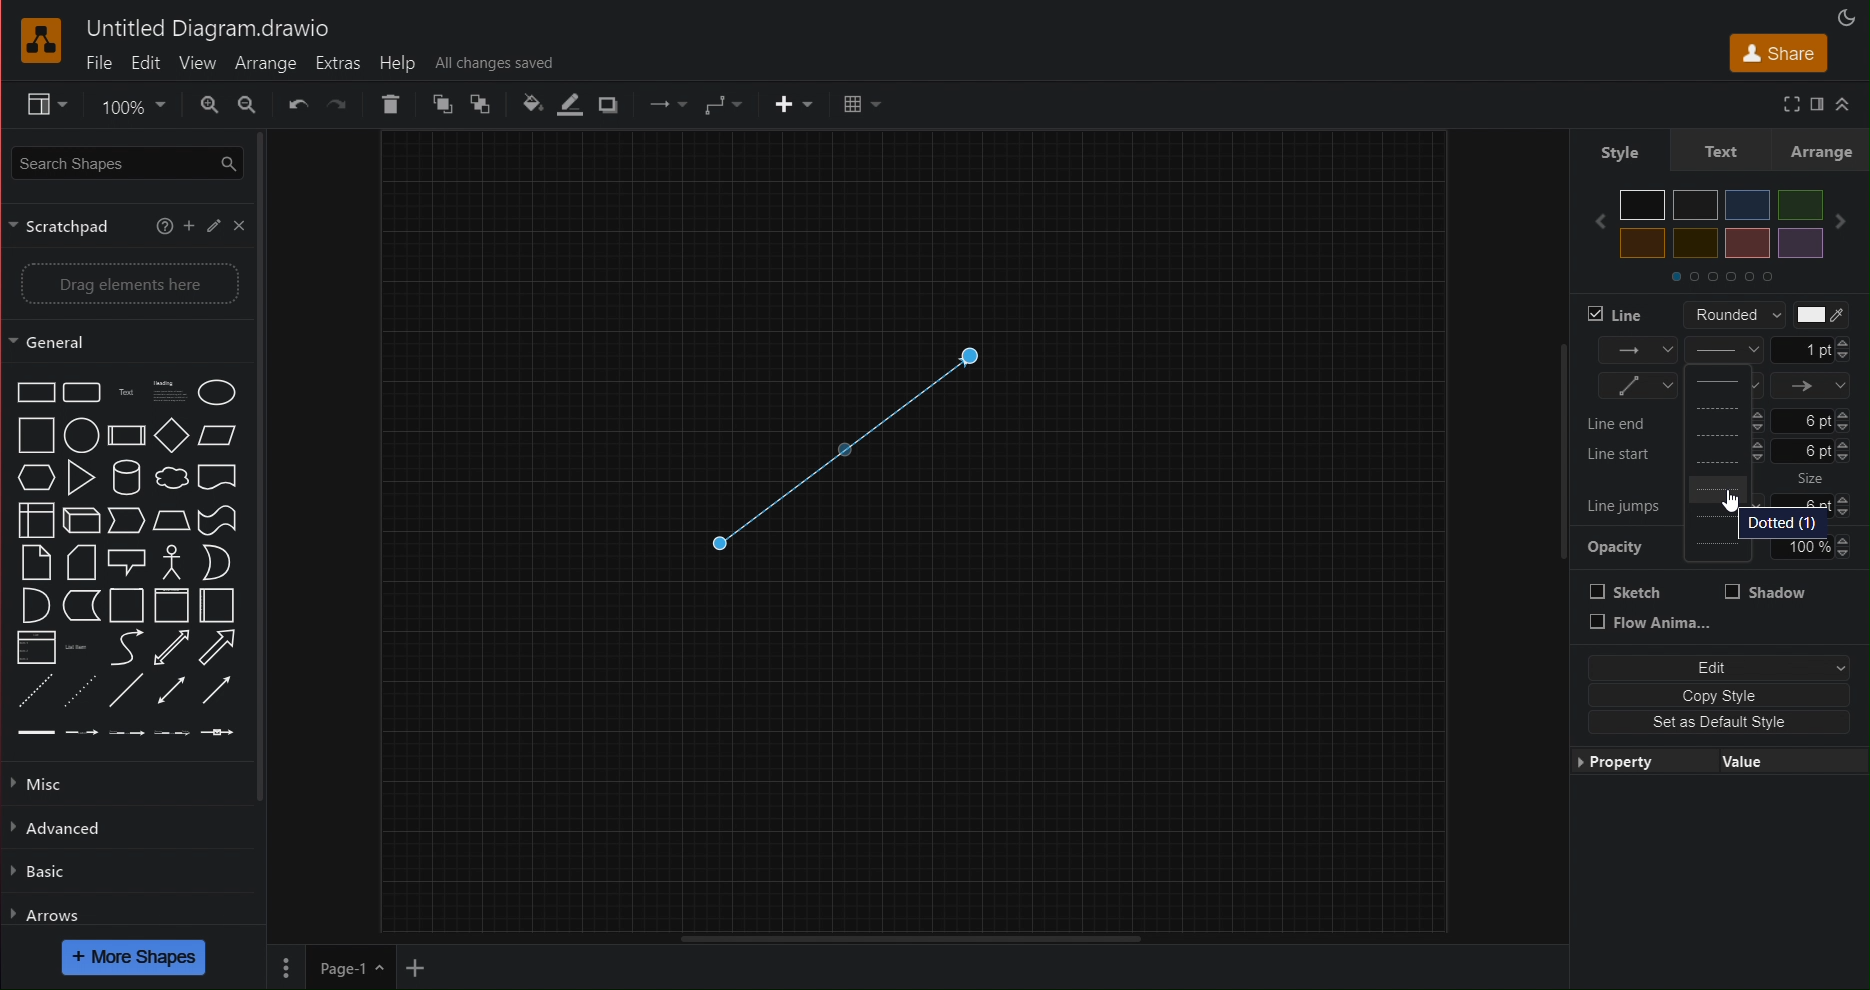 The height and width of the screenshot is (990, 1870). What do you see at coordinates (338, 106) in the screenshot?
I see `Redo` at bounding box center [338, 106].